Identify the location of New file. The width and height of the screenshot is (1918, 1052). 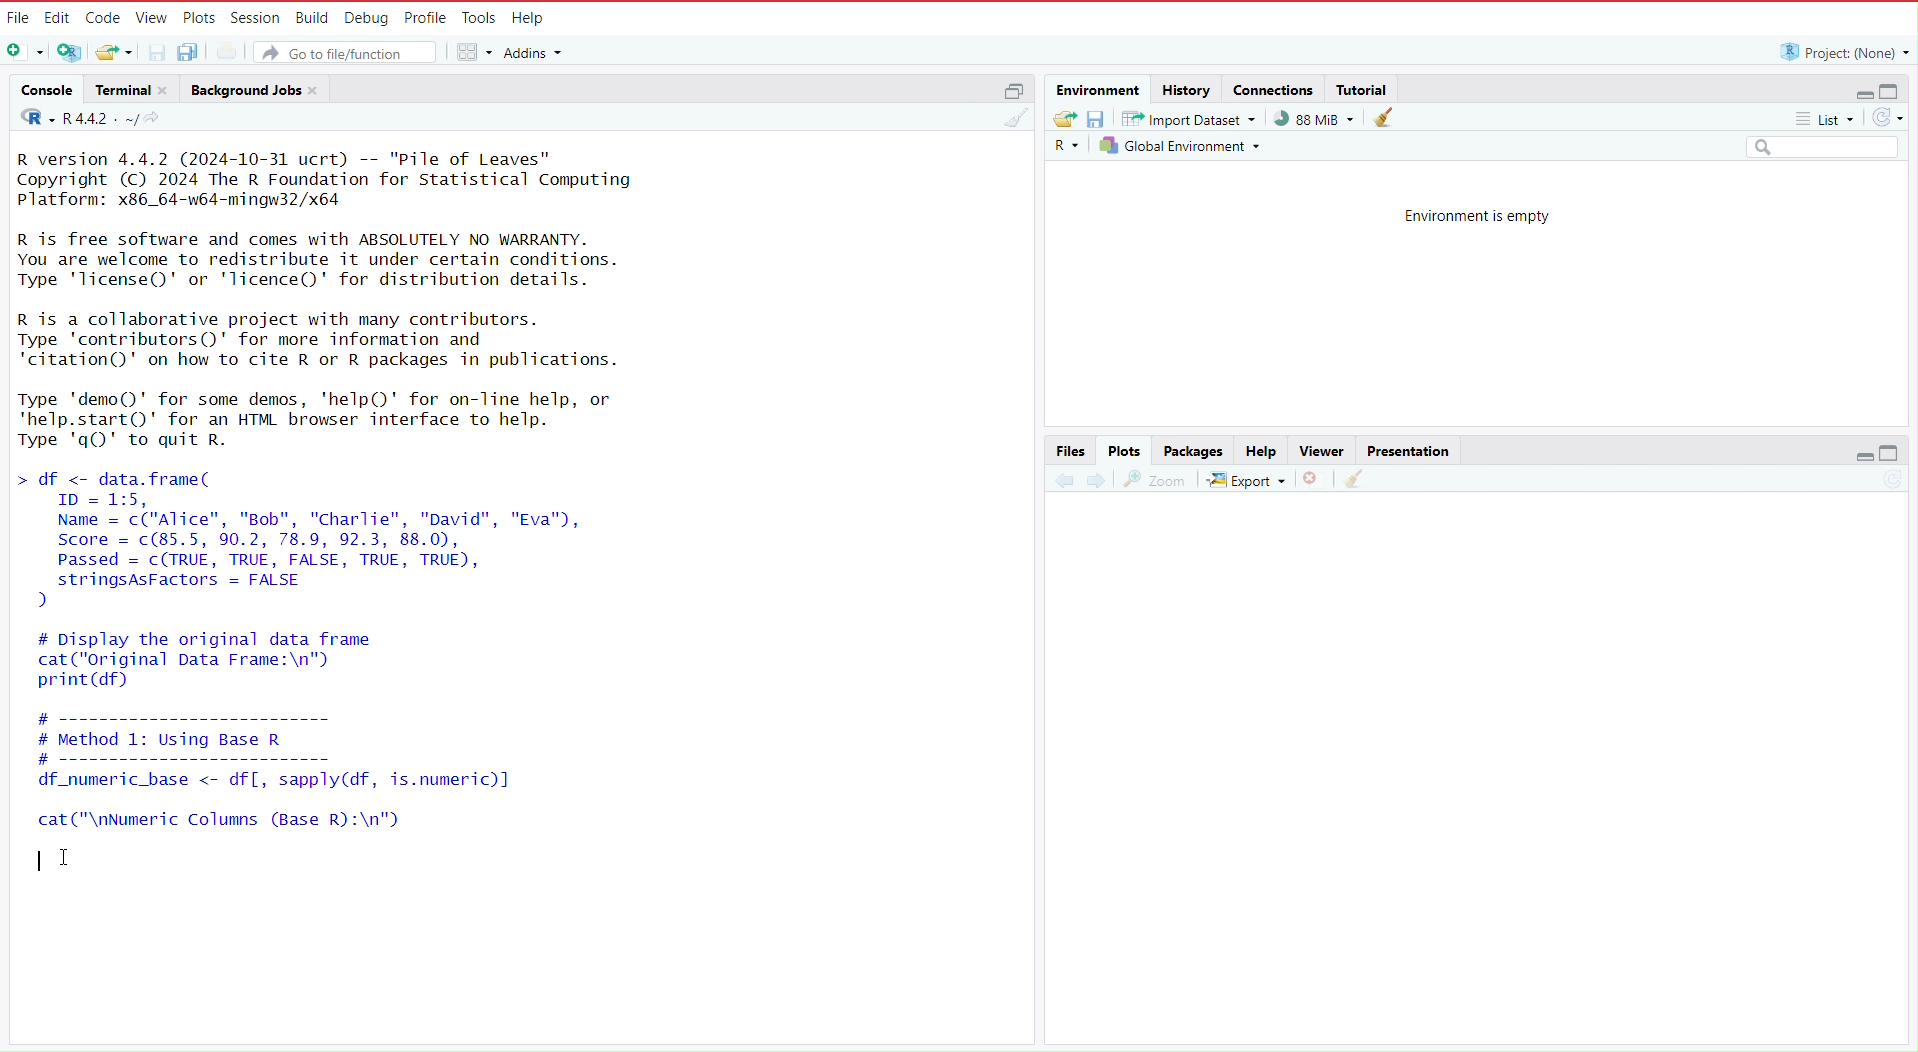
(24, 50).